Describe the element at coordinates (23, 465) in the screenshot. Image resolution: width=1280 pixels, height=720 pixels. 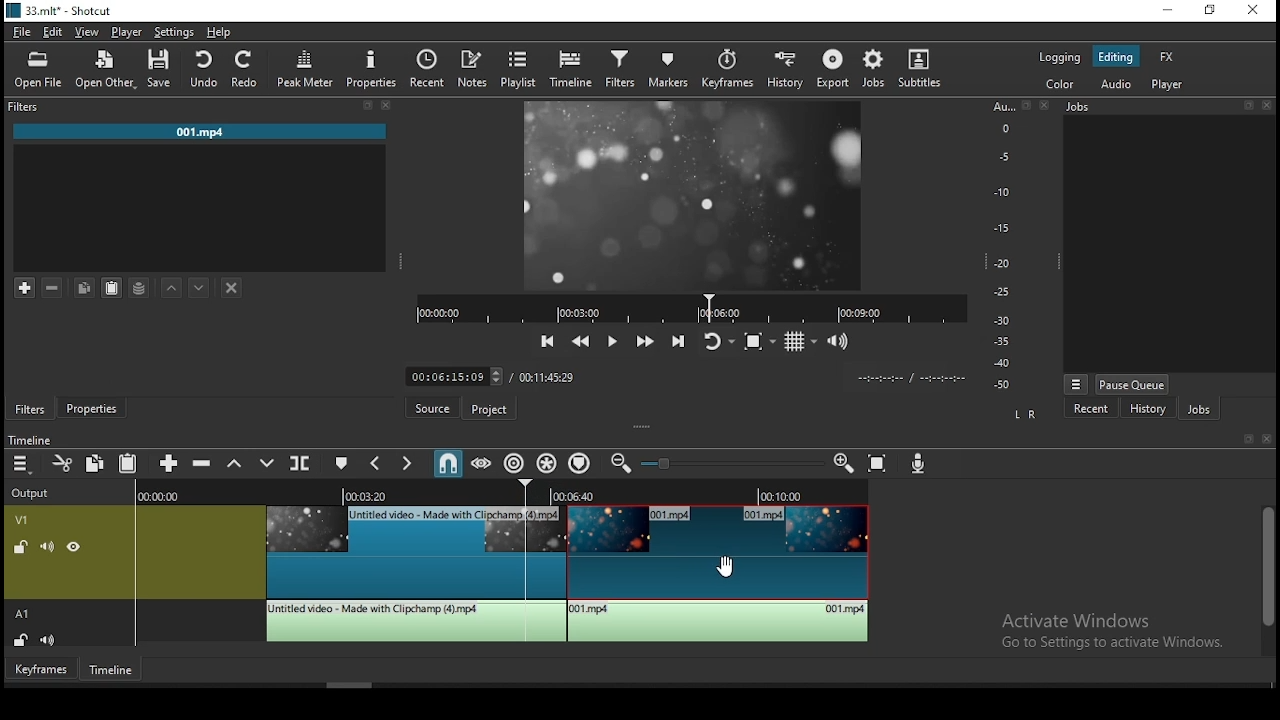
I see `menu` at that location.